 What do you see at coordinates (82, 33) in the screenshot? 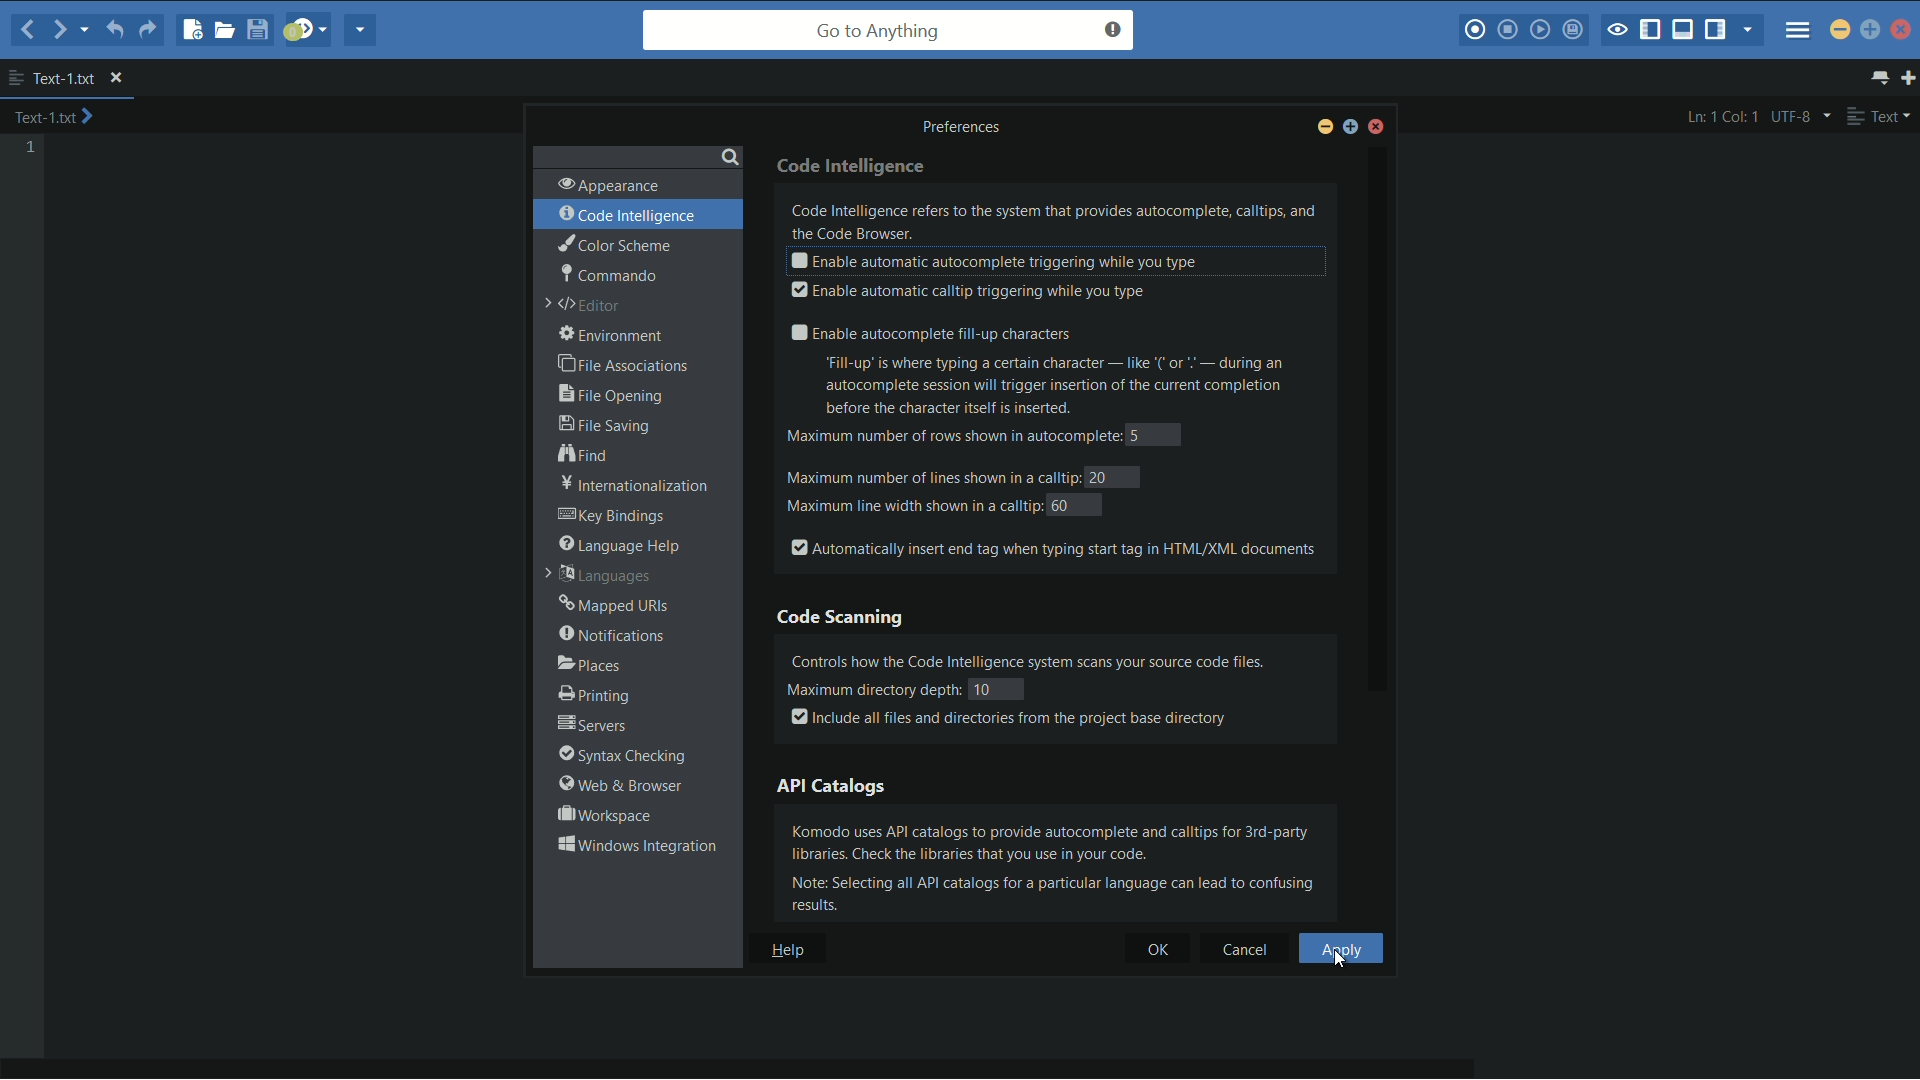
I see `recent location` at bounding box center [82, 33].